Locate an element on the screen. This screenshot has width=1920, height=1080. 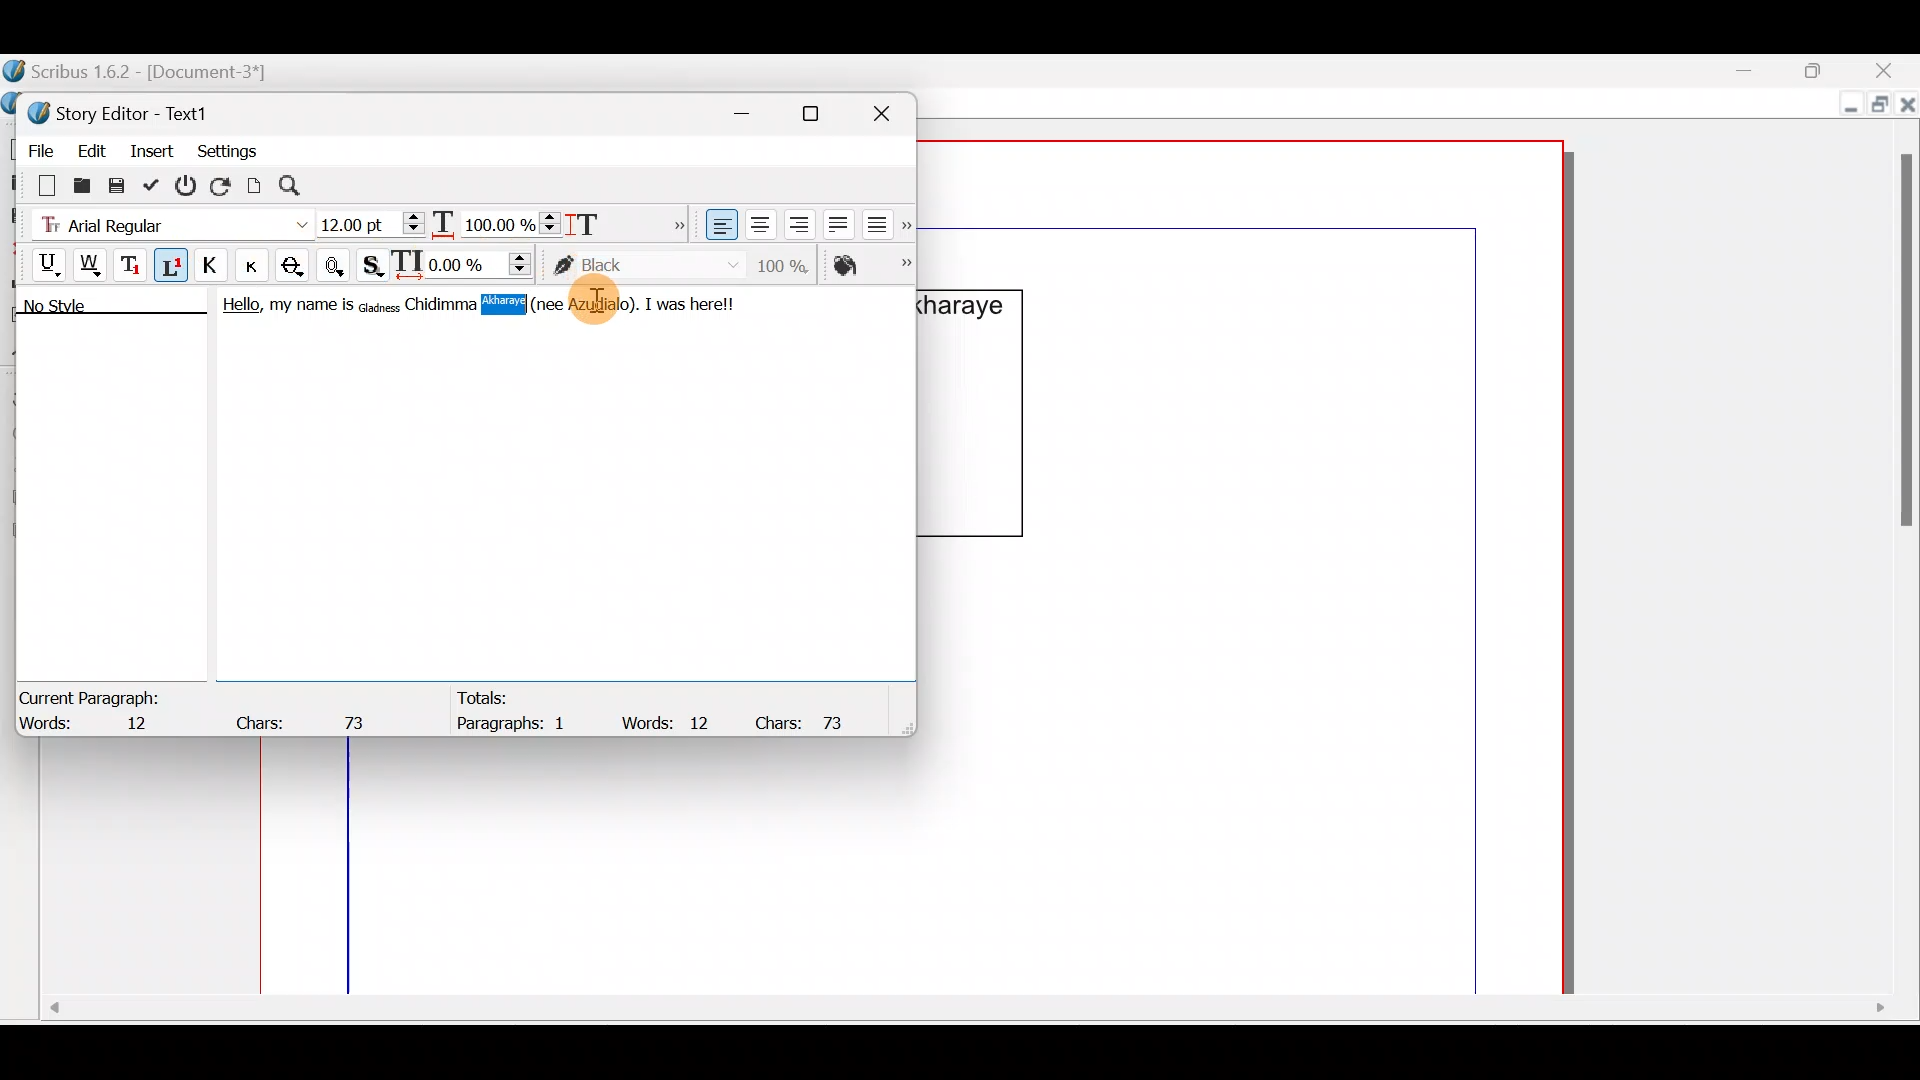
Story Editor - Text1 is located at coordinates (125, 111).